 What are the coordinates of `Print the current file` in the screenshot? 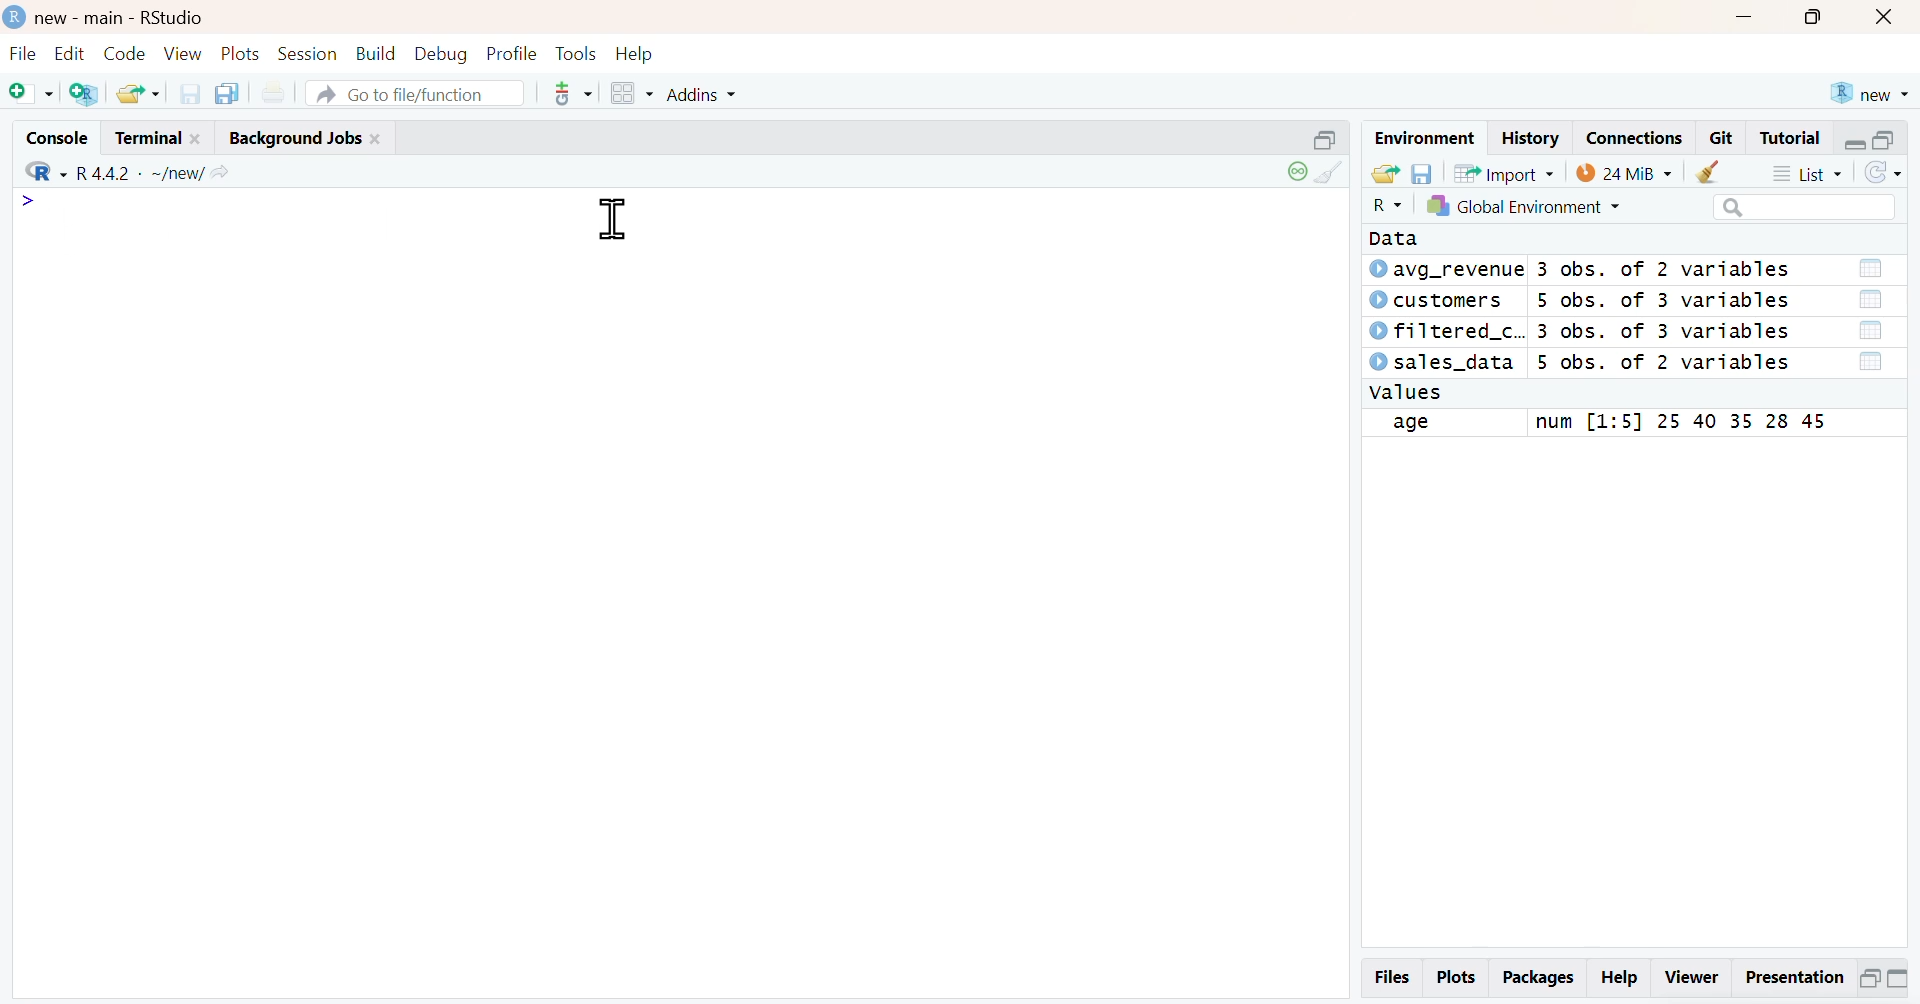 It's located at (271, 93).